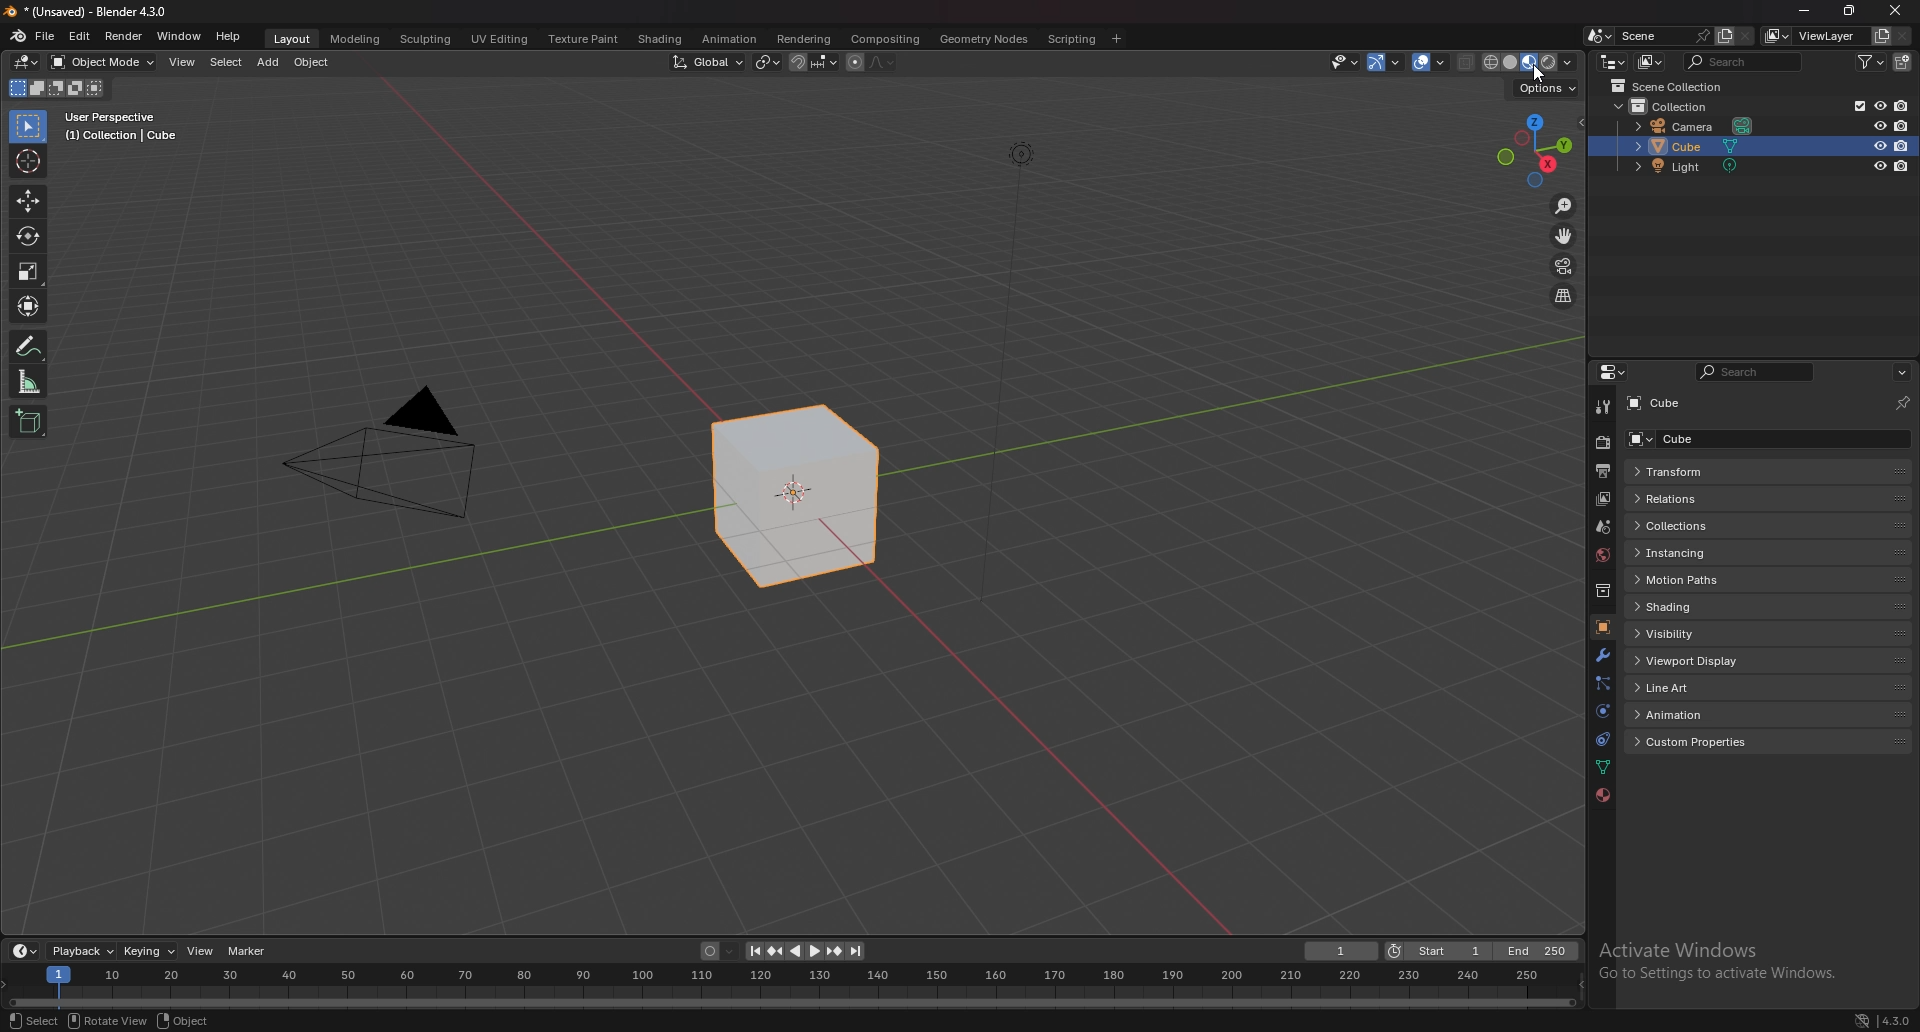  I want to click on scripting, so click(1071, 40).